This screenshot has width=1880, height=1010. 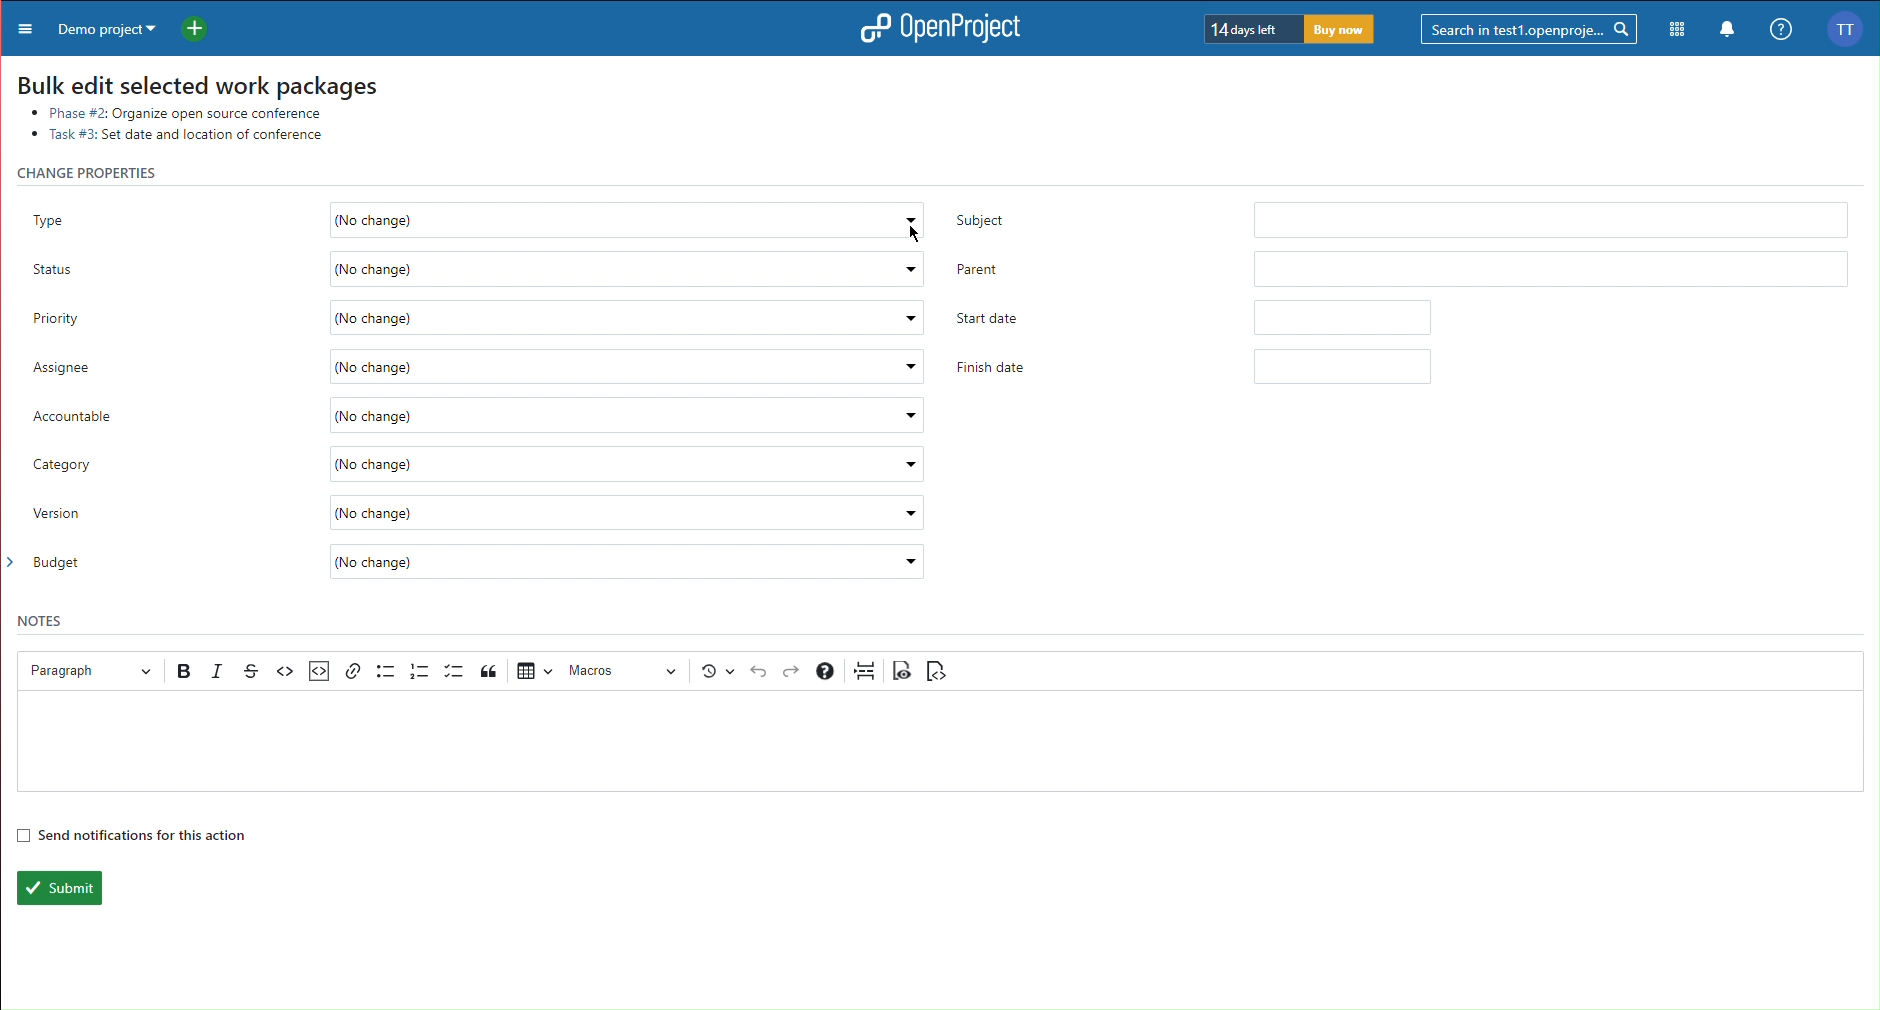 What do you see at coordinates (718, 671) in the screenshot?
I see `Versions` at bounding box center [718, 671].